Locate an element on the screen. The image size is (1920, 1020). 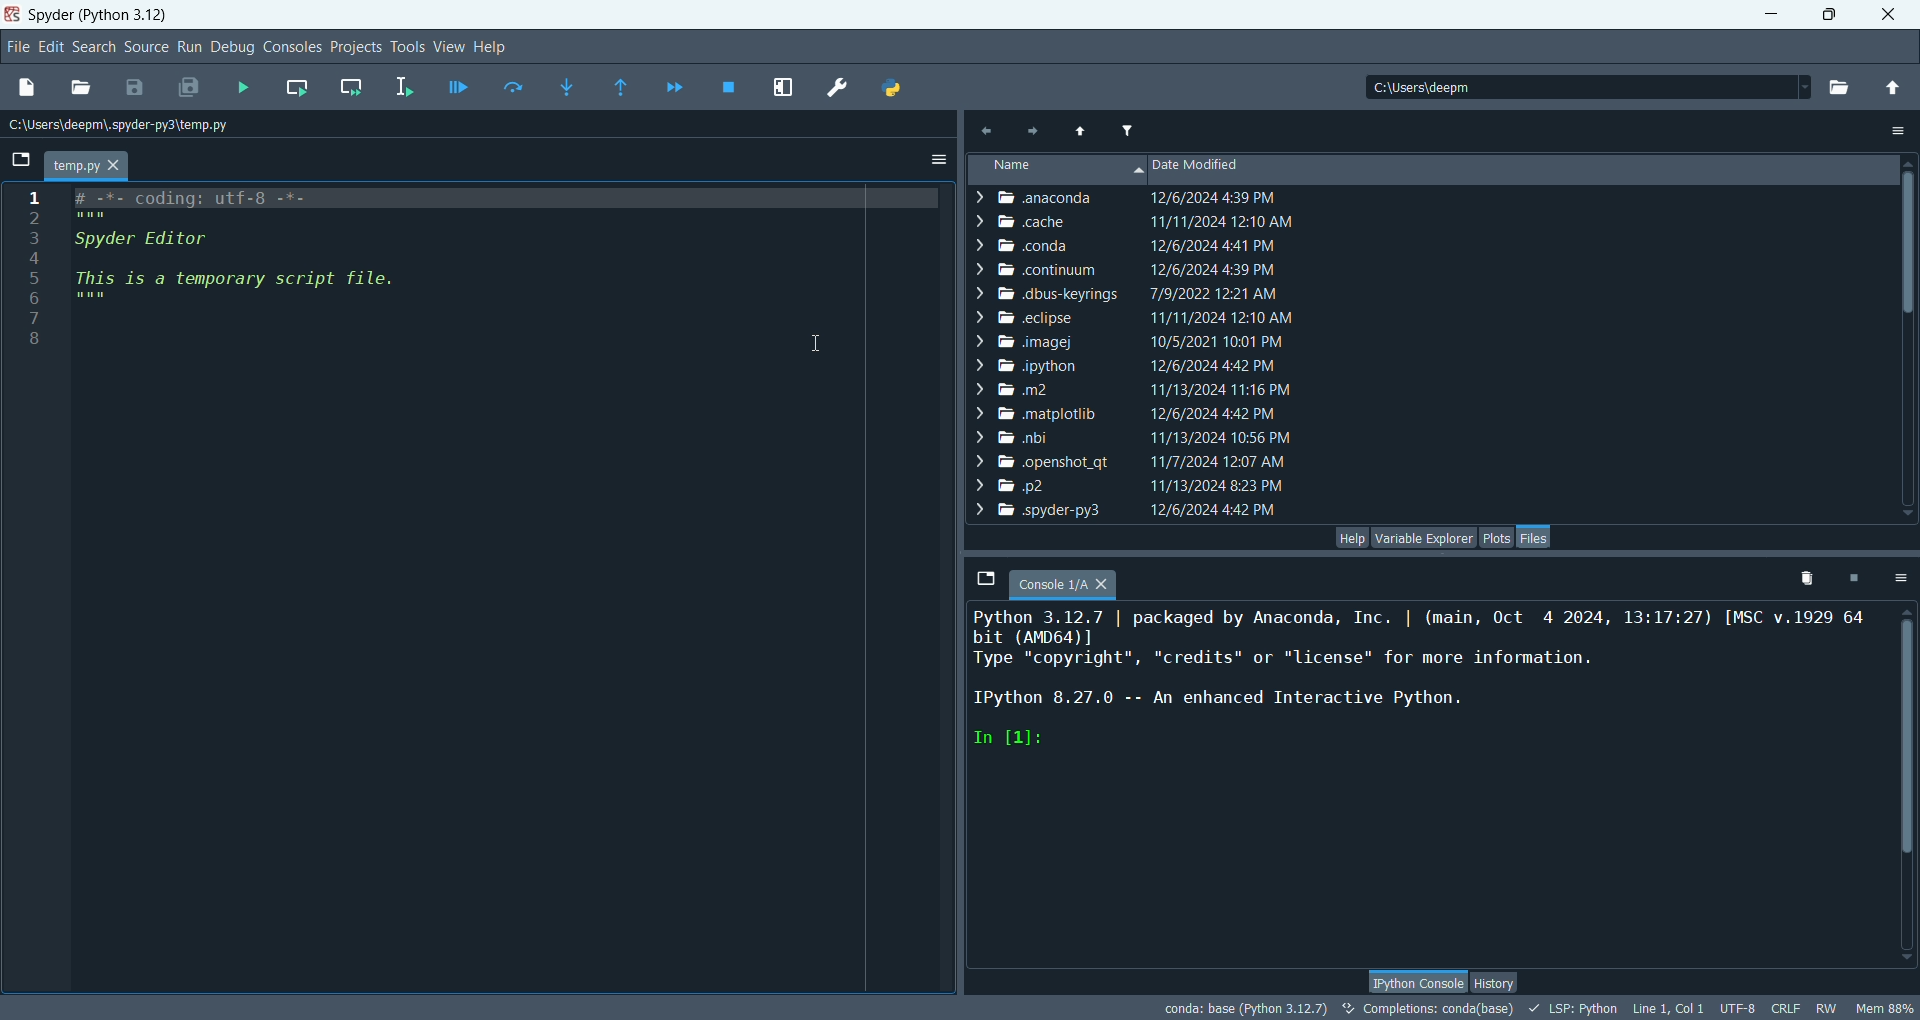
run current line is located at coordinates (515, 88).